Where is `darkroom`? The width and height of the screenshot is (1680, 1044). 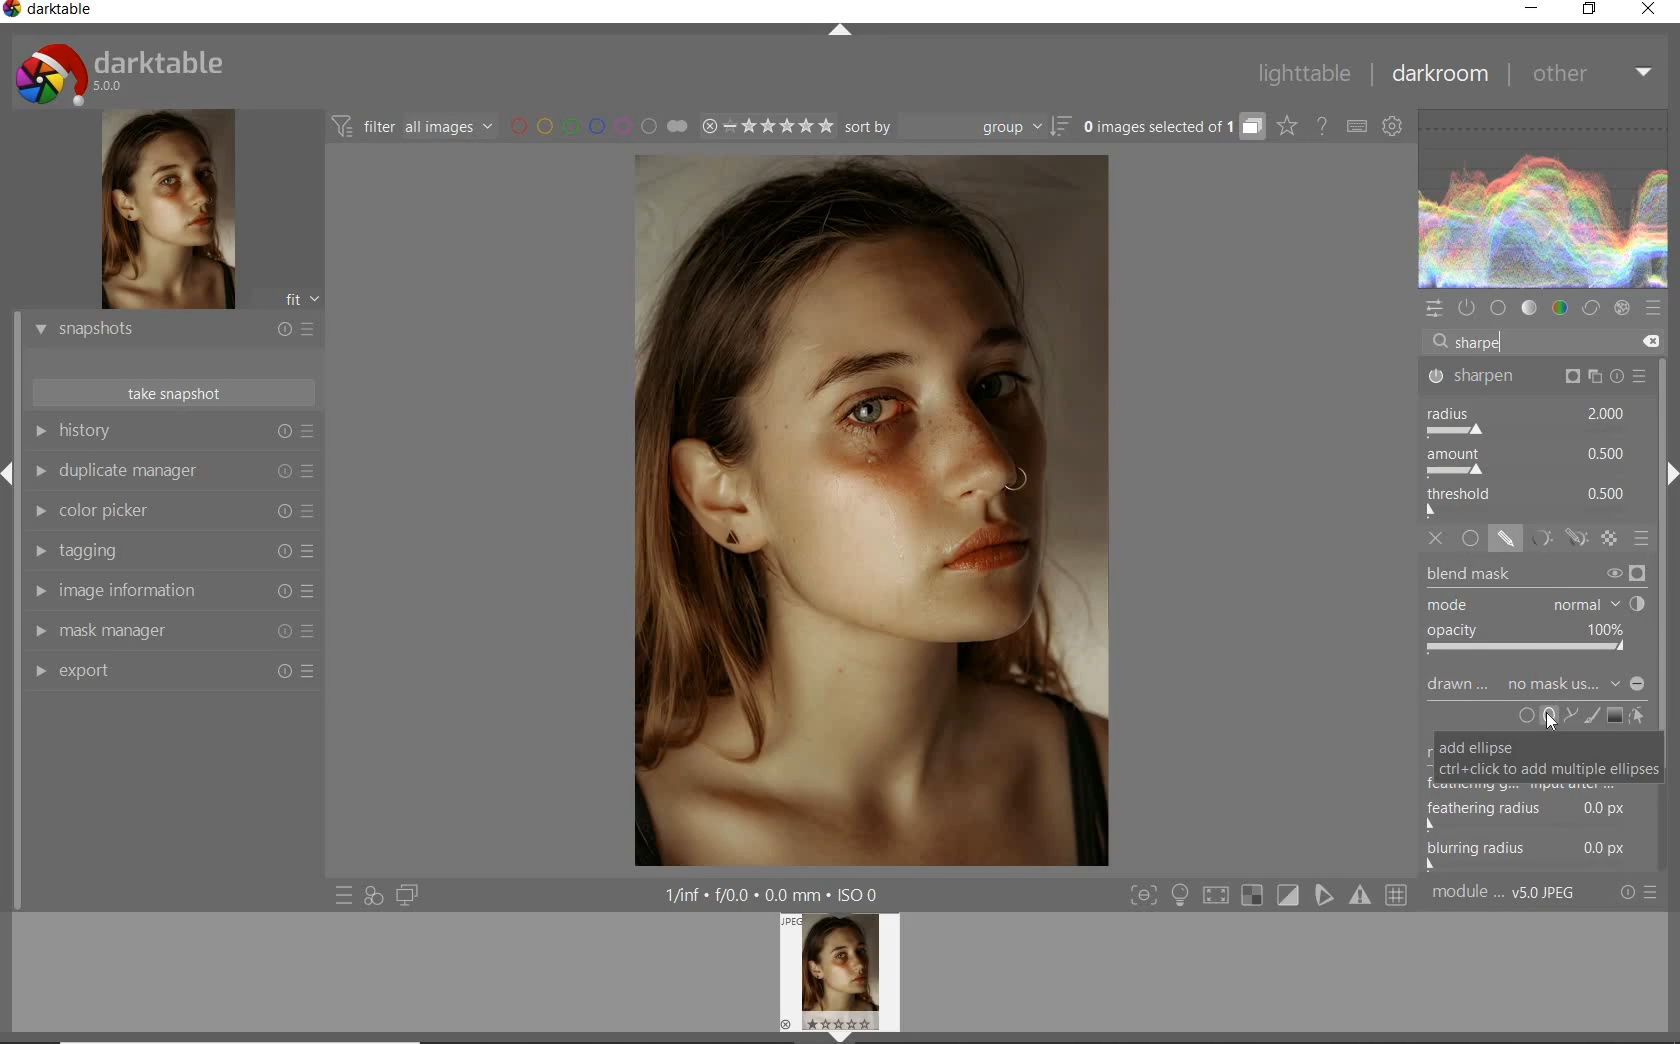 darkroom is located at coordinates (1441, 77).